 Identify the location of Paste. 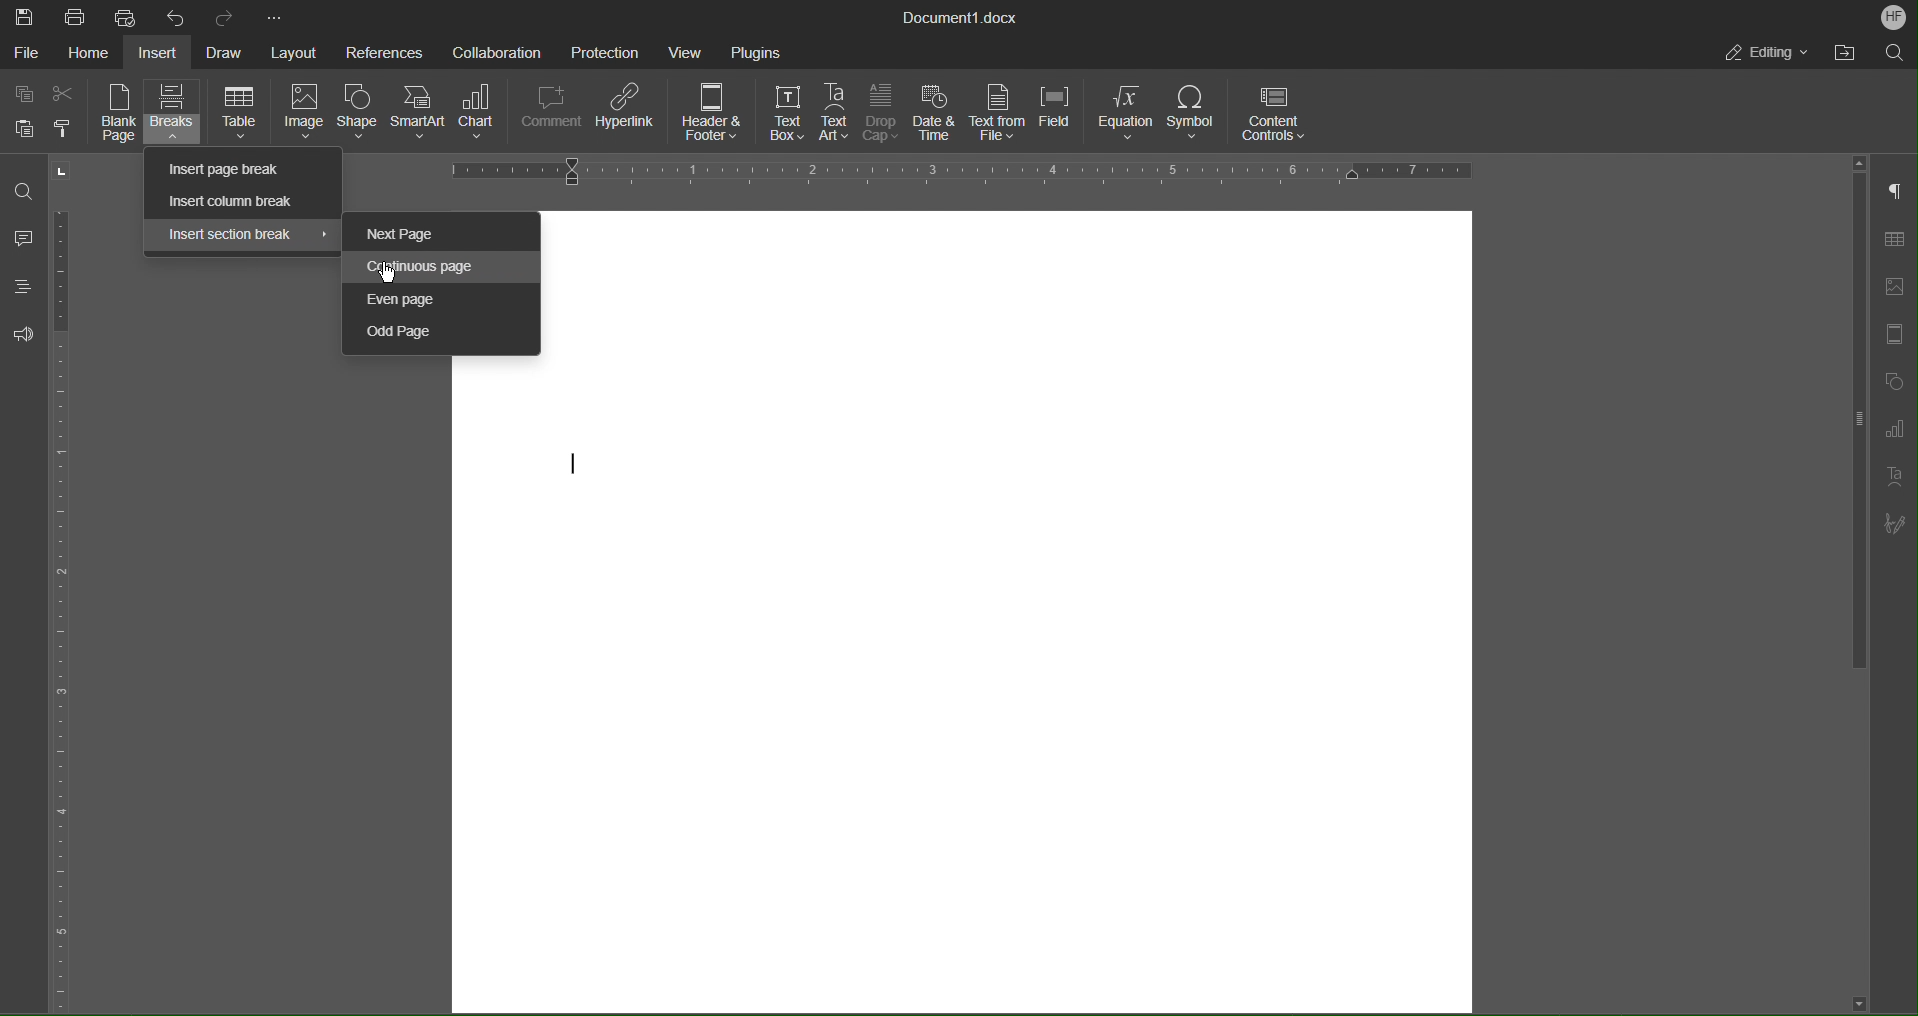
(26, 130).